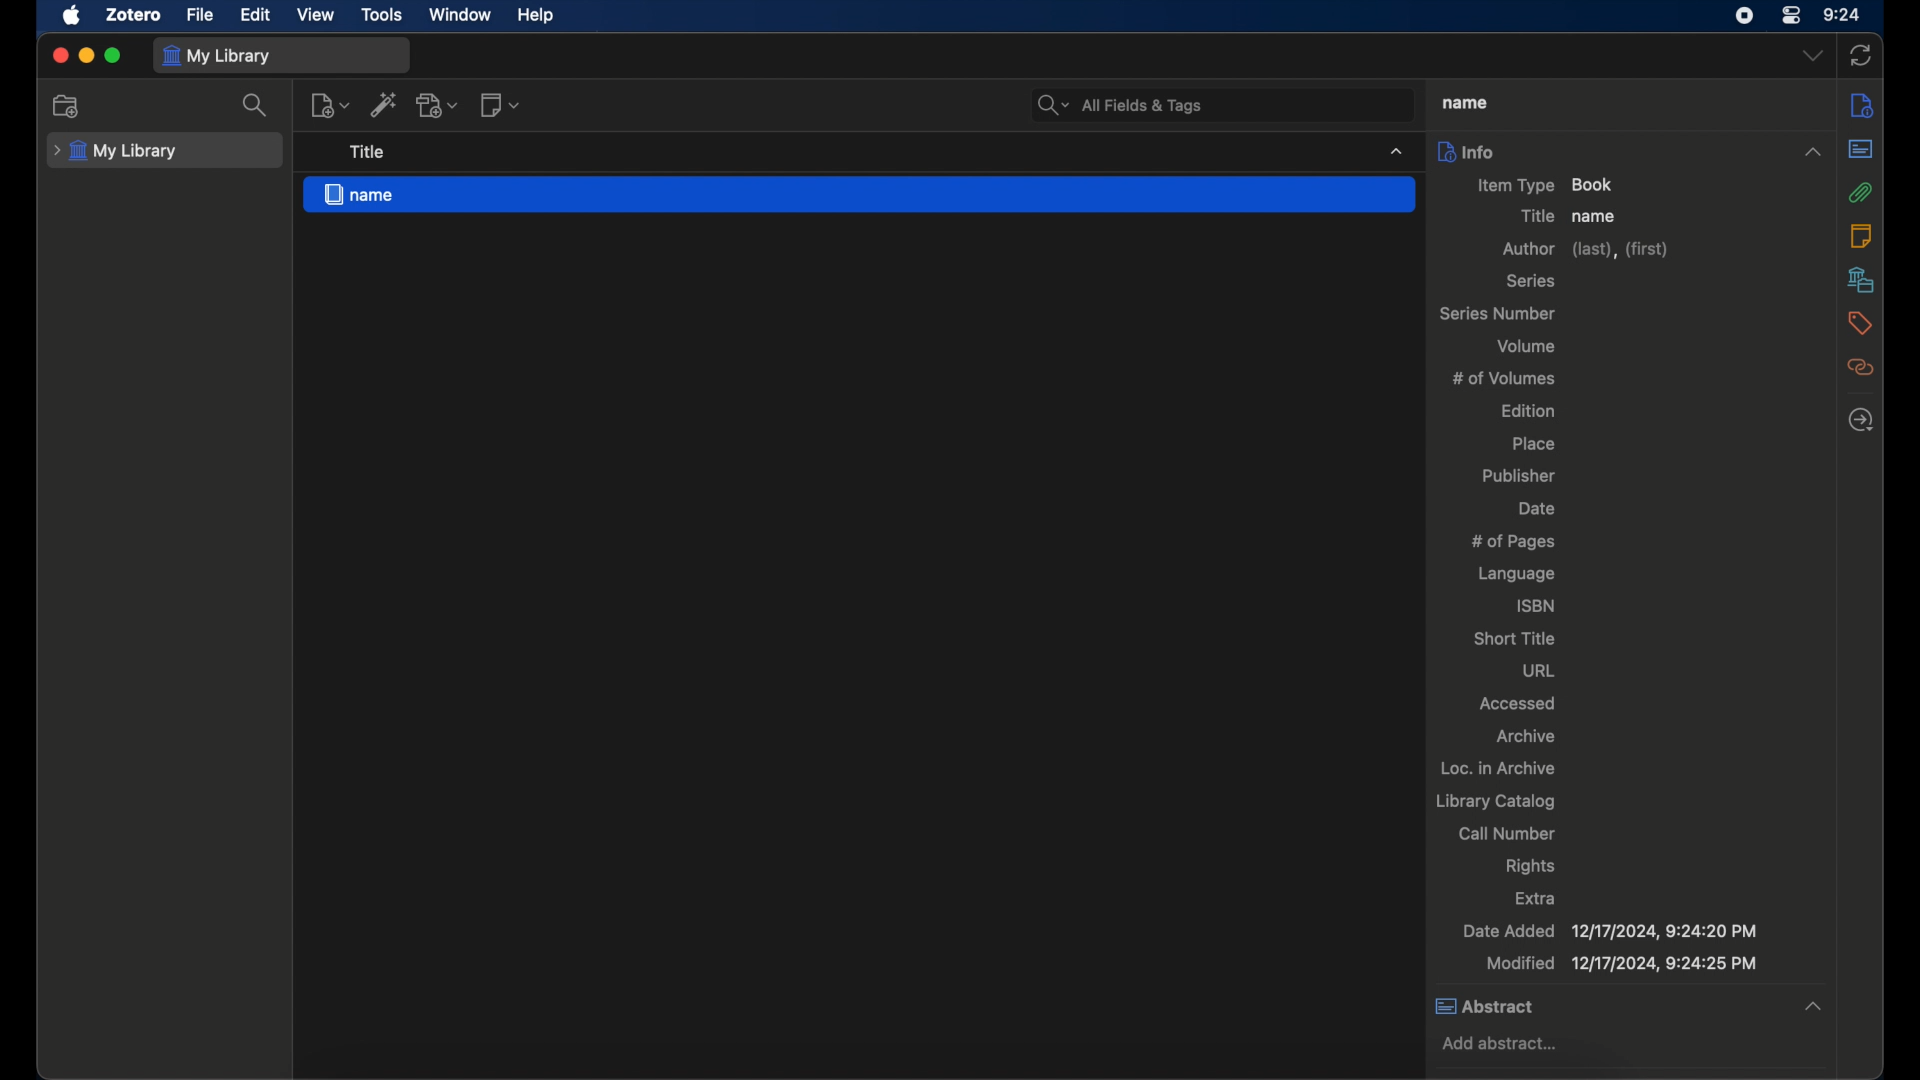  I want to click on modified, so click(1622, 965).